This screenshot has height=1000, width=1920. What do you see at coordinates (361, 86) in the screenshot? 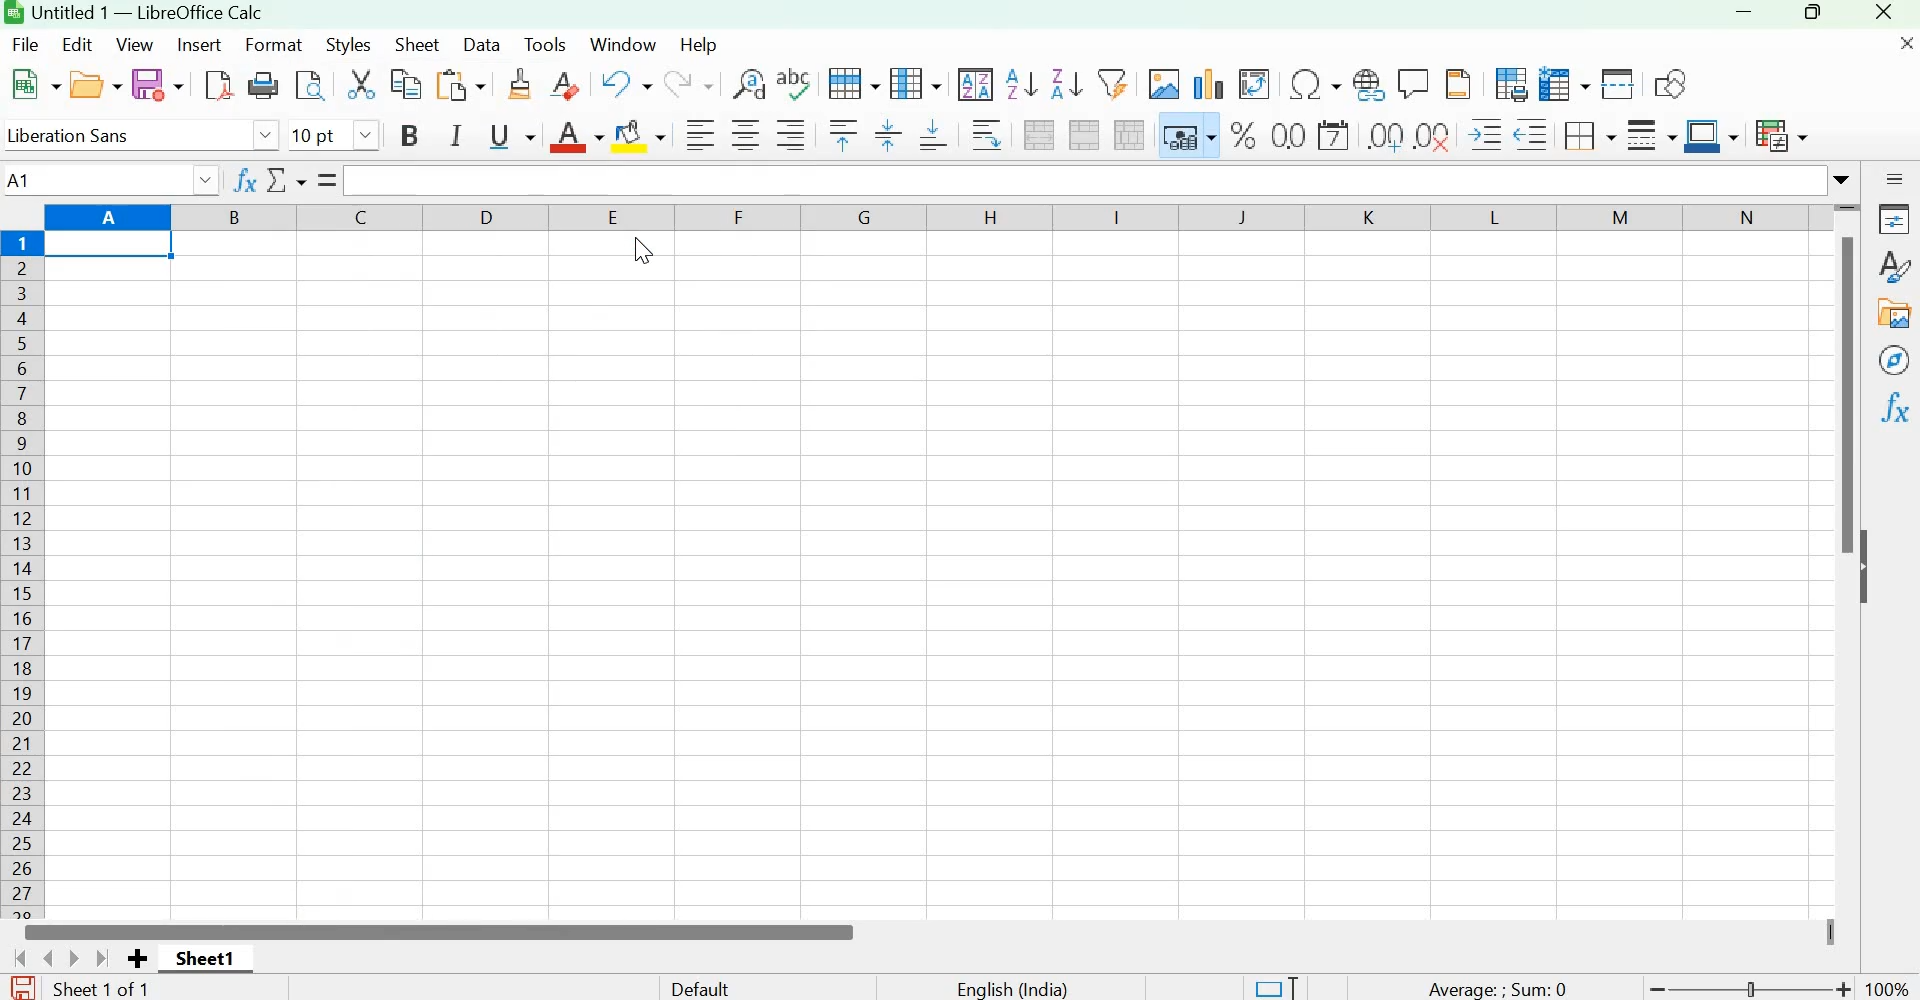
I see `Cut` at bounding box center [361, 86].